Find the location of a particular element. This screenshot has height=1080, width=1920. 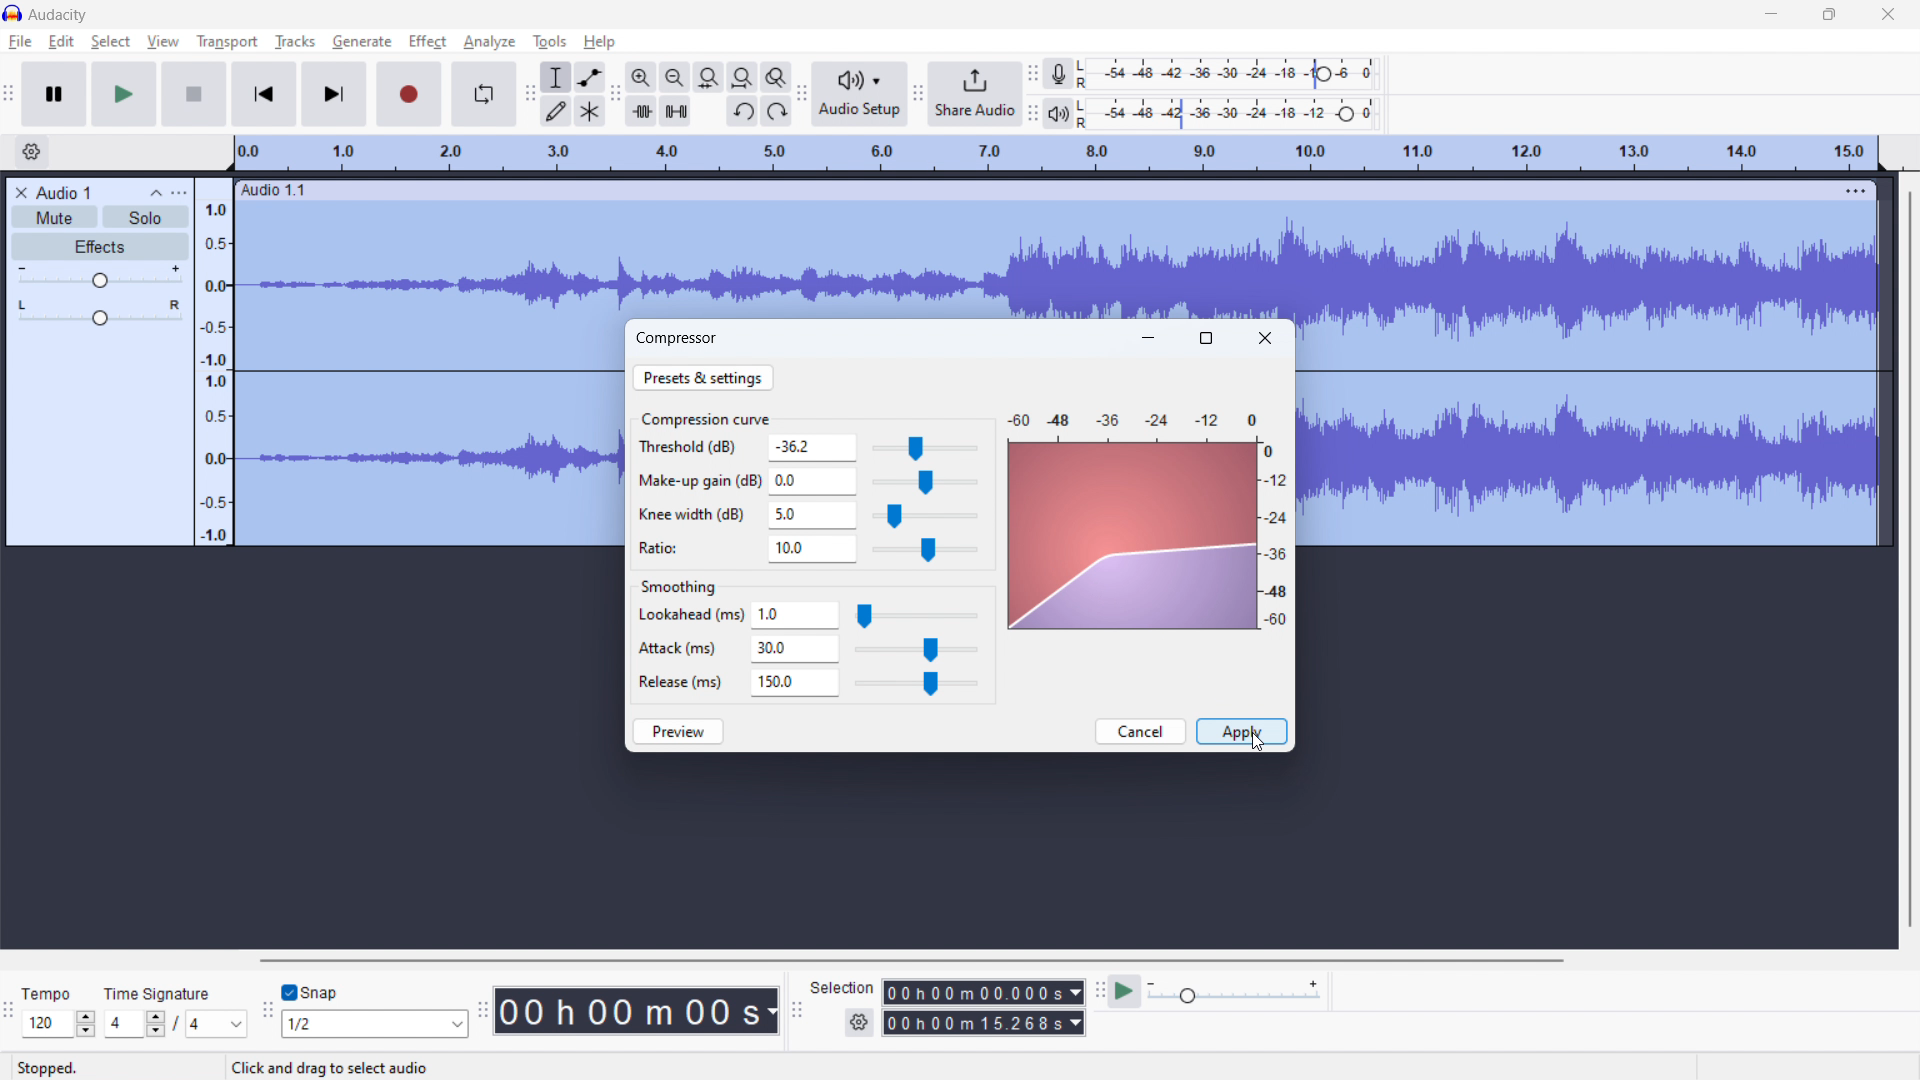

edit toolbar is located at coordinates (615, 93).